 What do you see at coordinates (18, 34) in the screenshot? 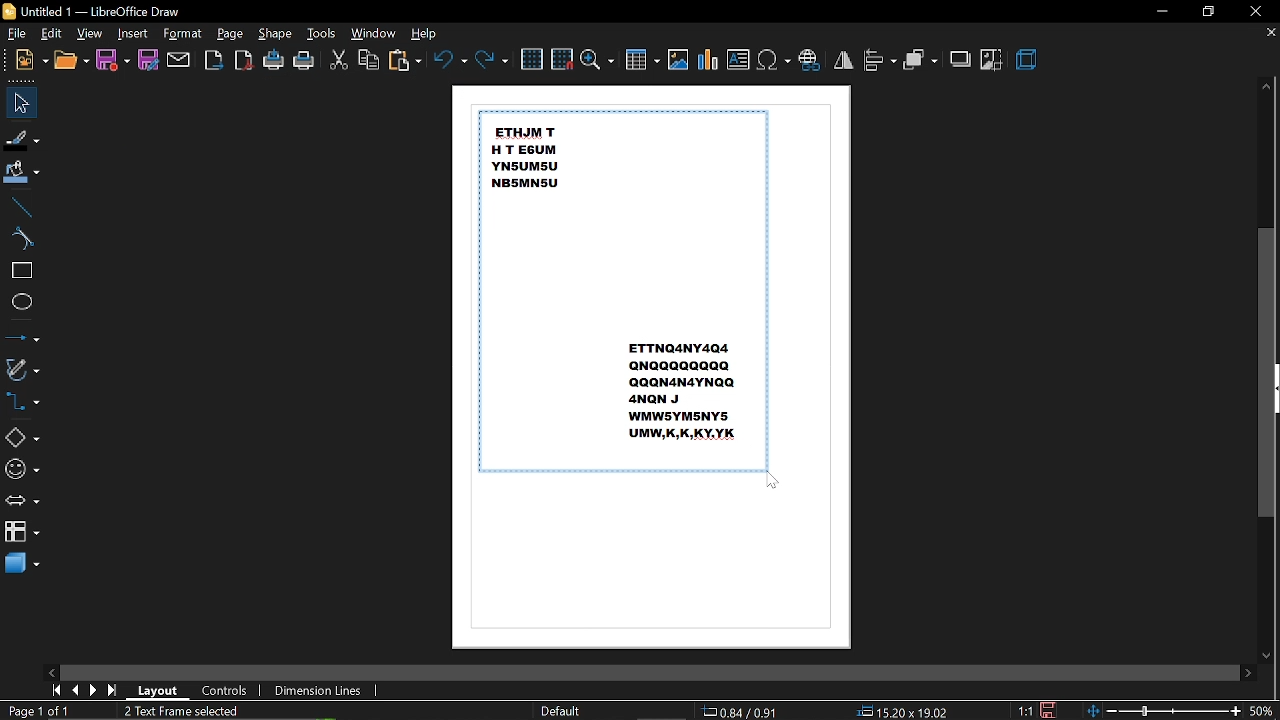
I see `file` at bounding box center [18, 34].